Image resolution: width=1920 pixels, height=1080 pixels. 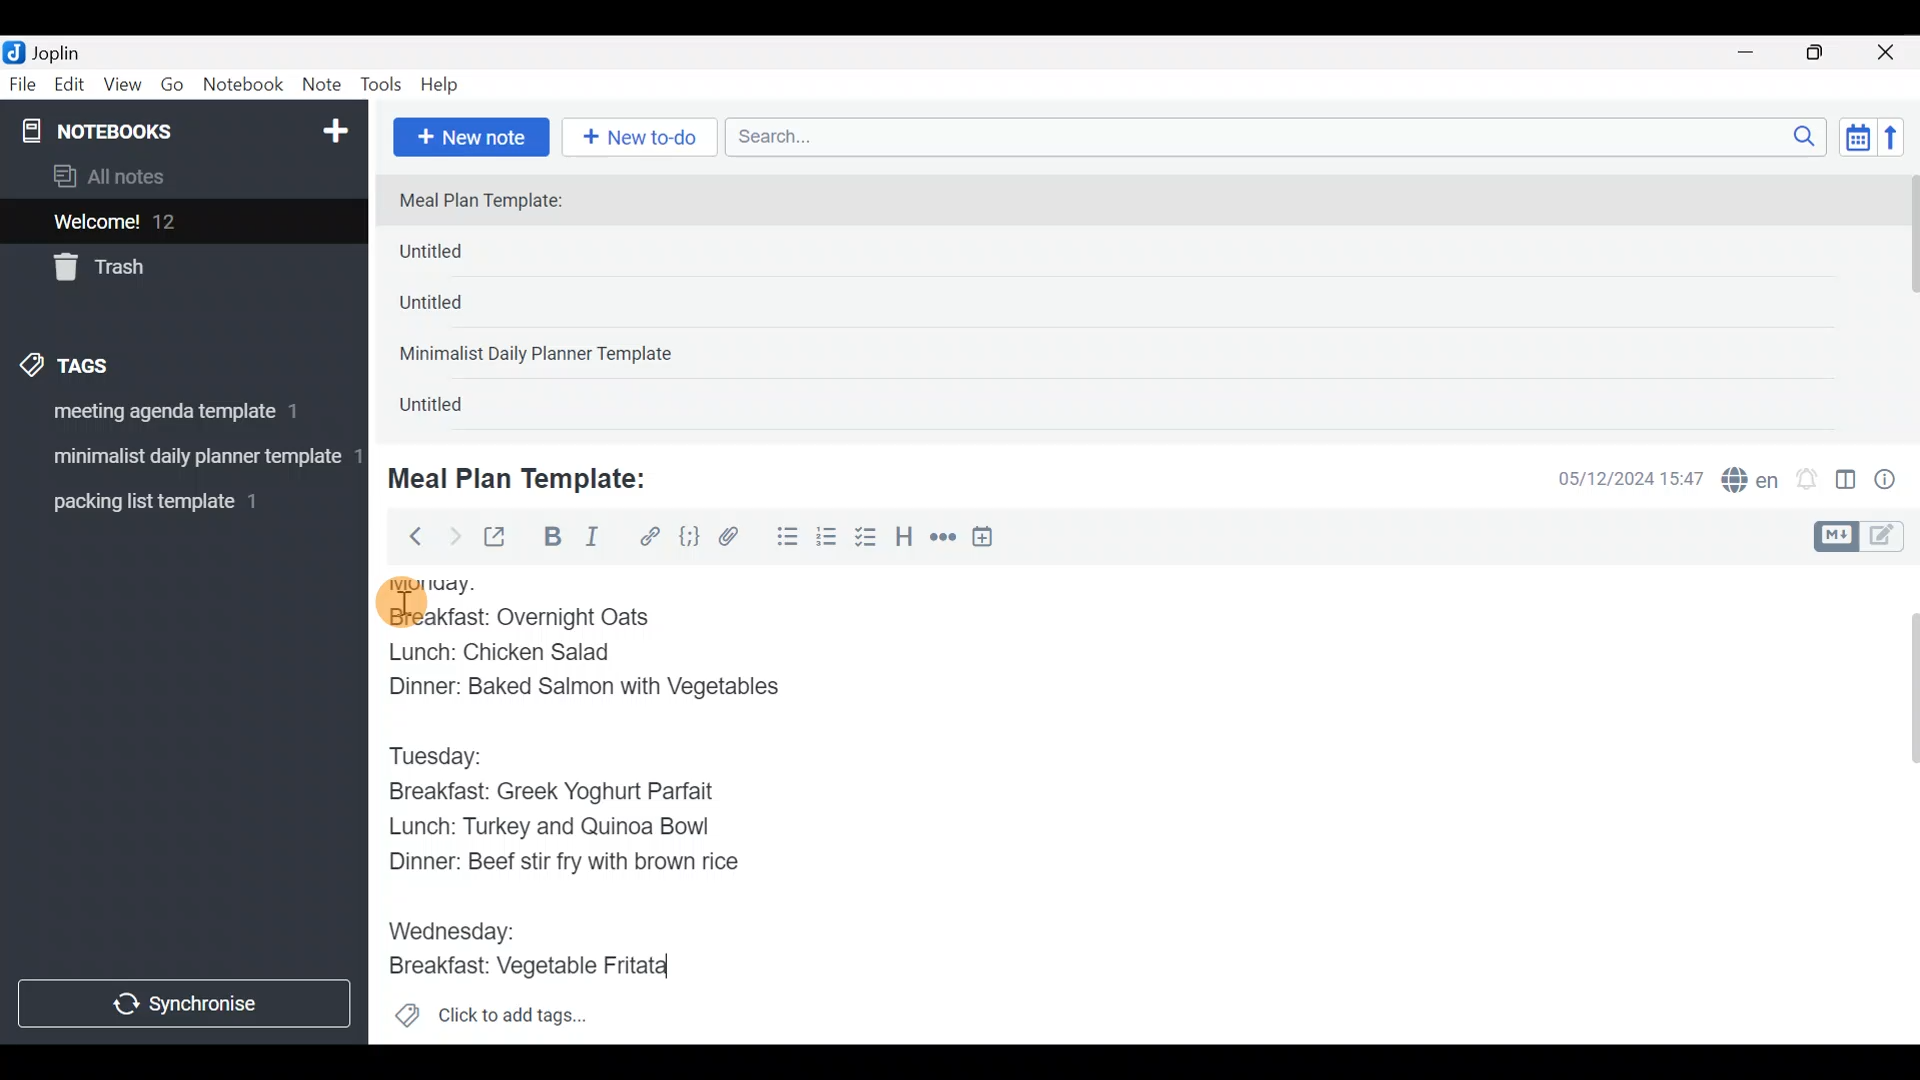 What do you see at coordinates (1889, 54) in the screenshot?
I see `Close` at bounding box center [1889, 54].